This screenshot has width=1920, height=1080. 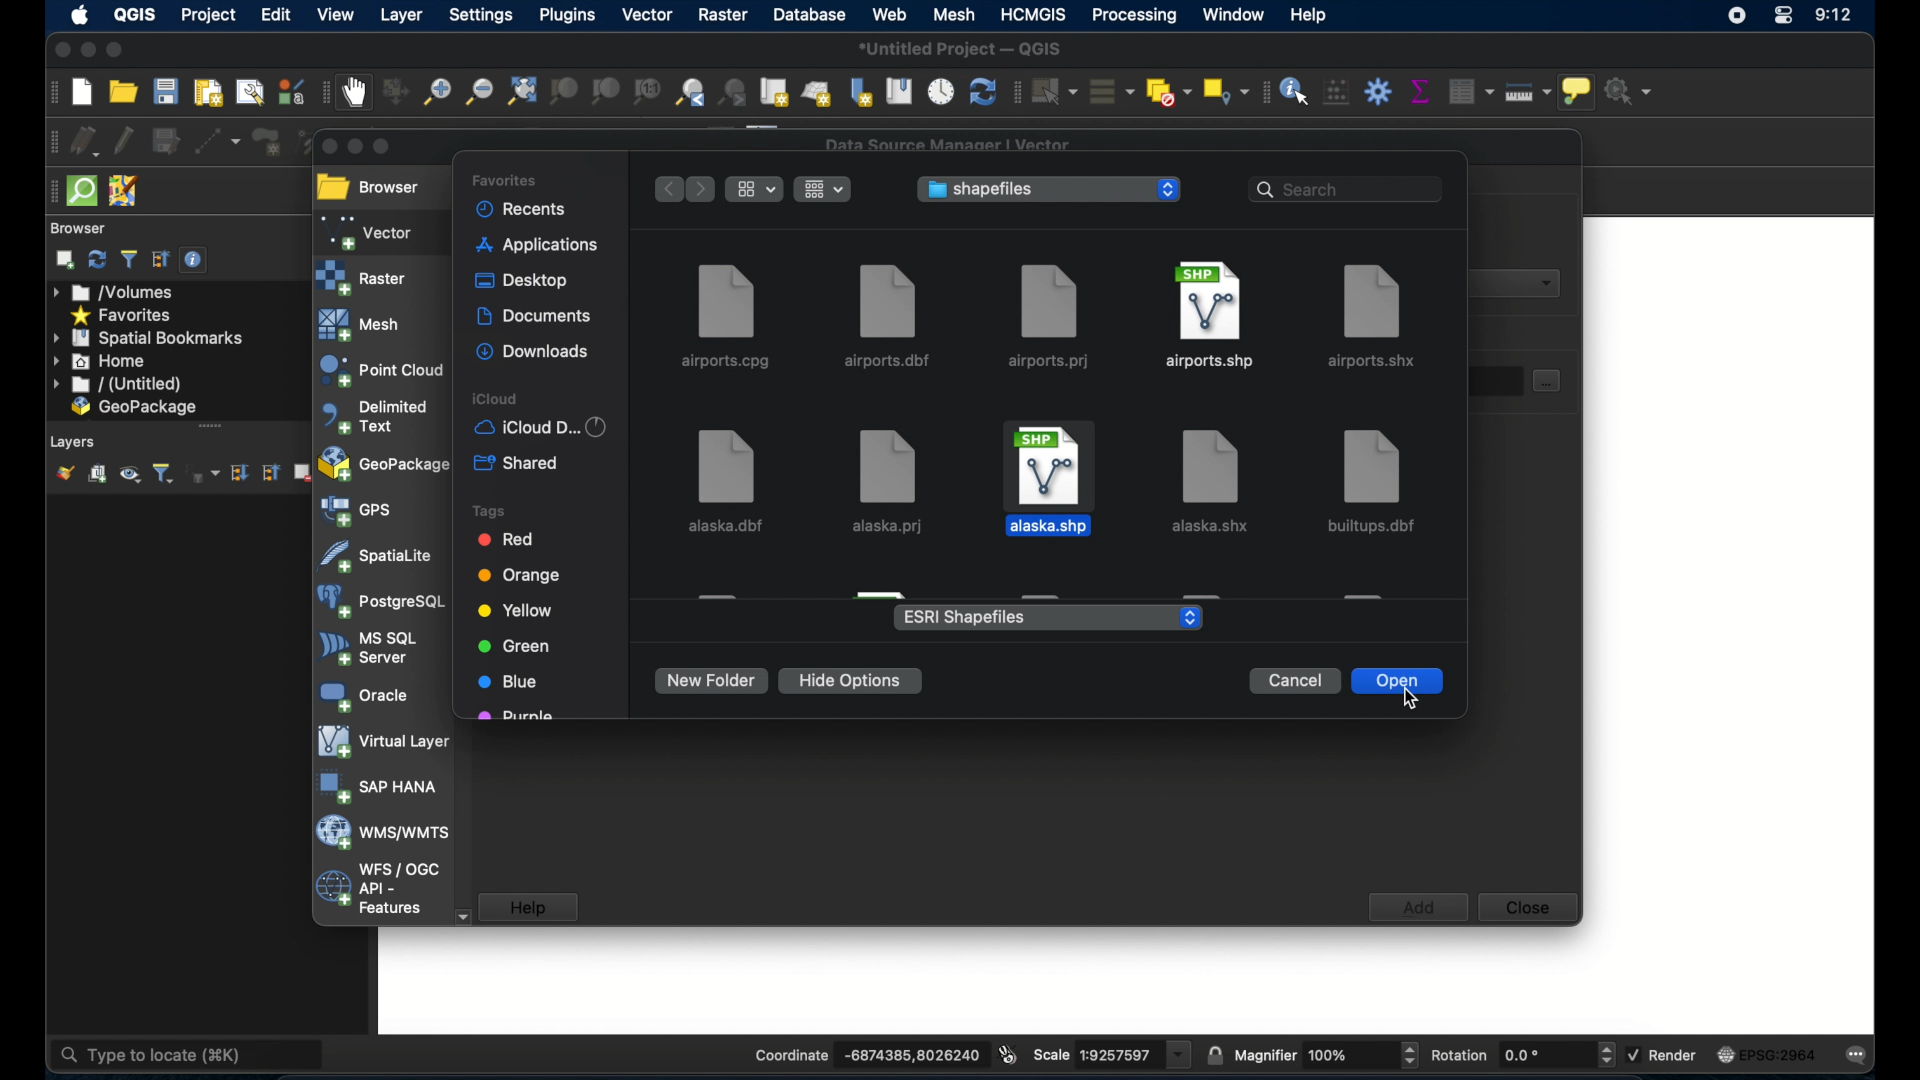 What do you see at coordinates (1835, 16) in the screenshot?
I see `time` at bounding box center [1835, 16].